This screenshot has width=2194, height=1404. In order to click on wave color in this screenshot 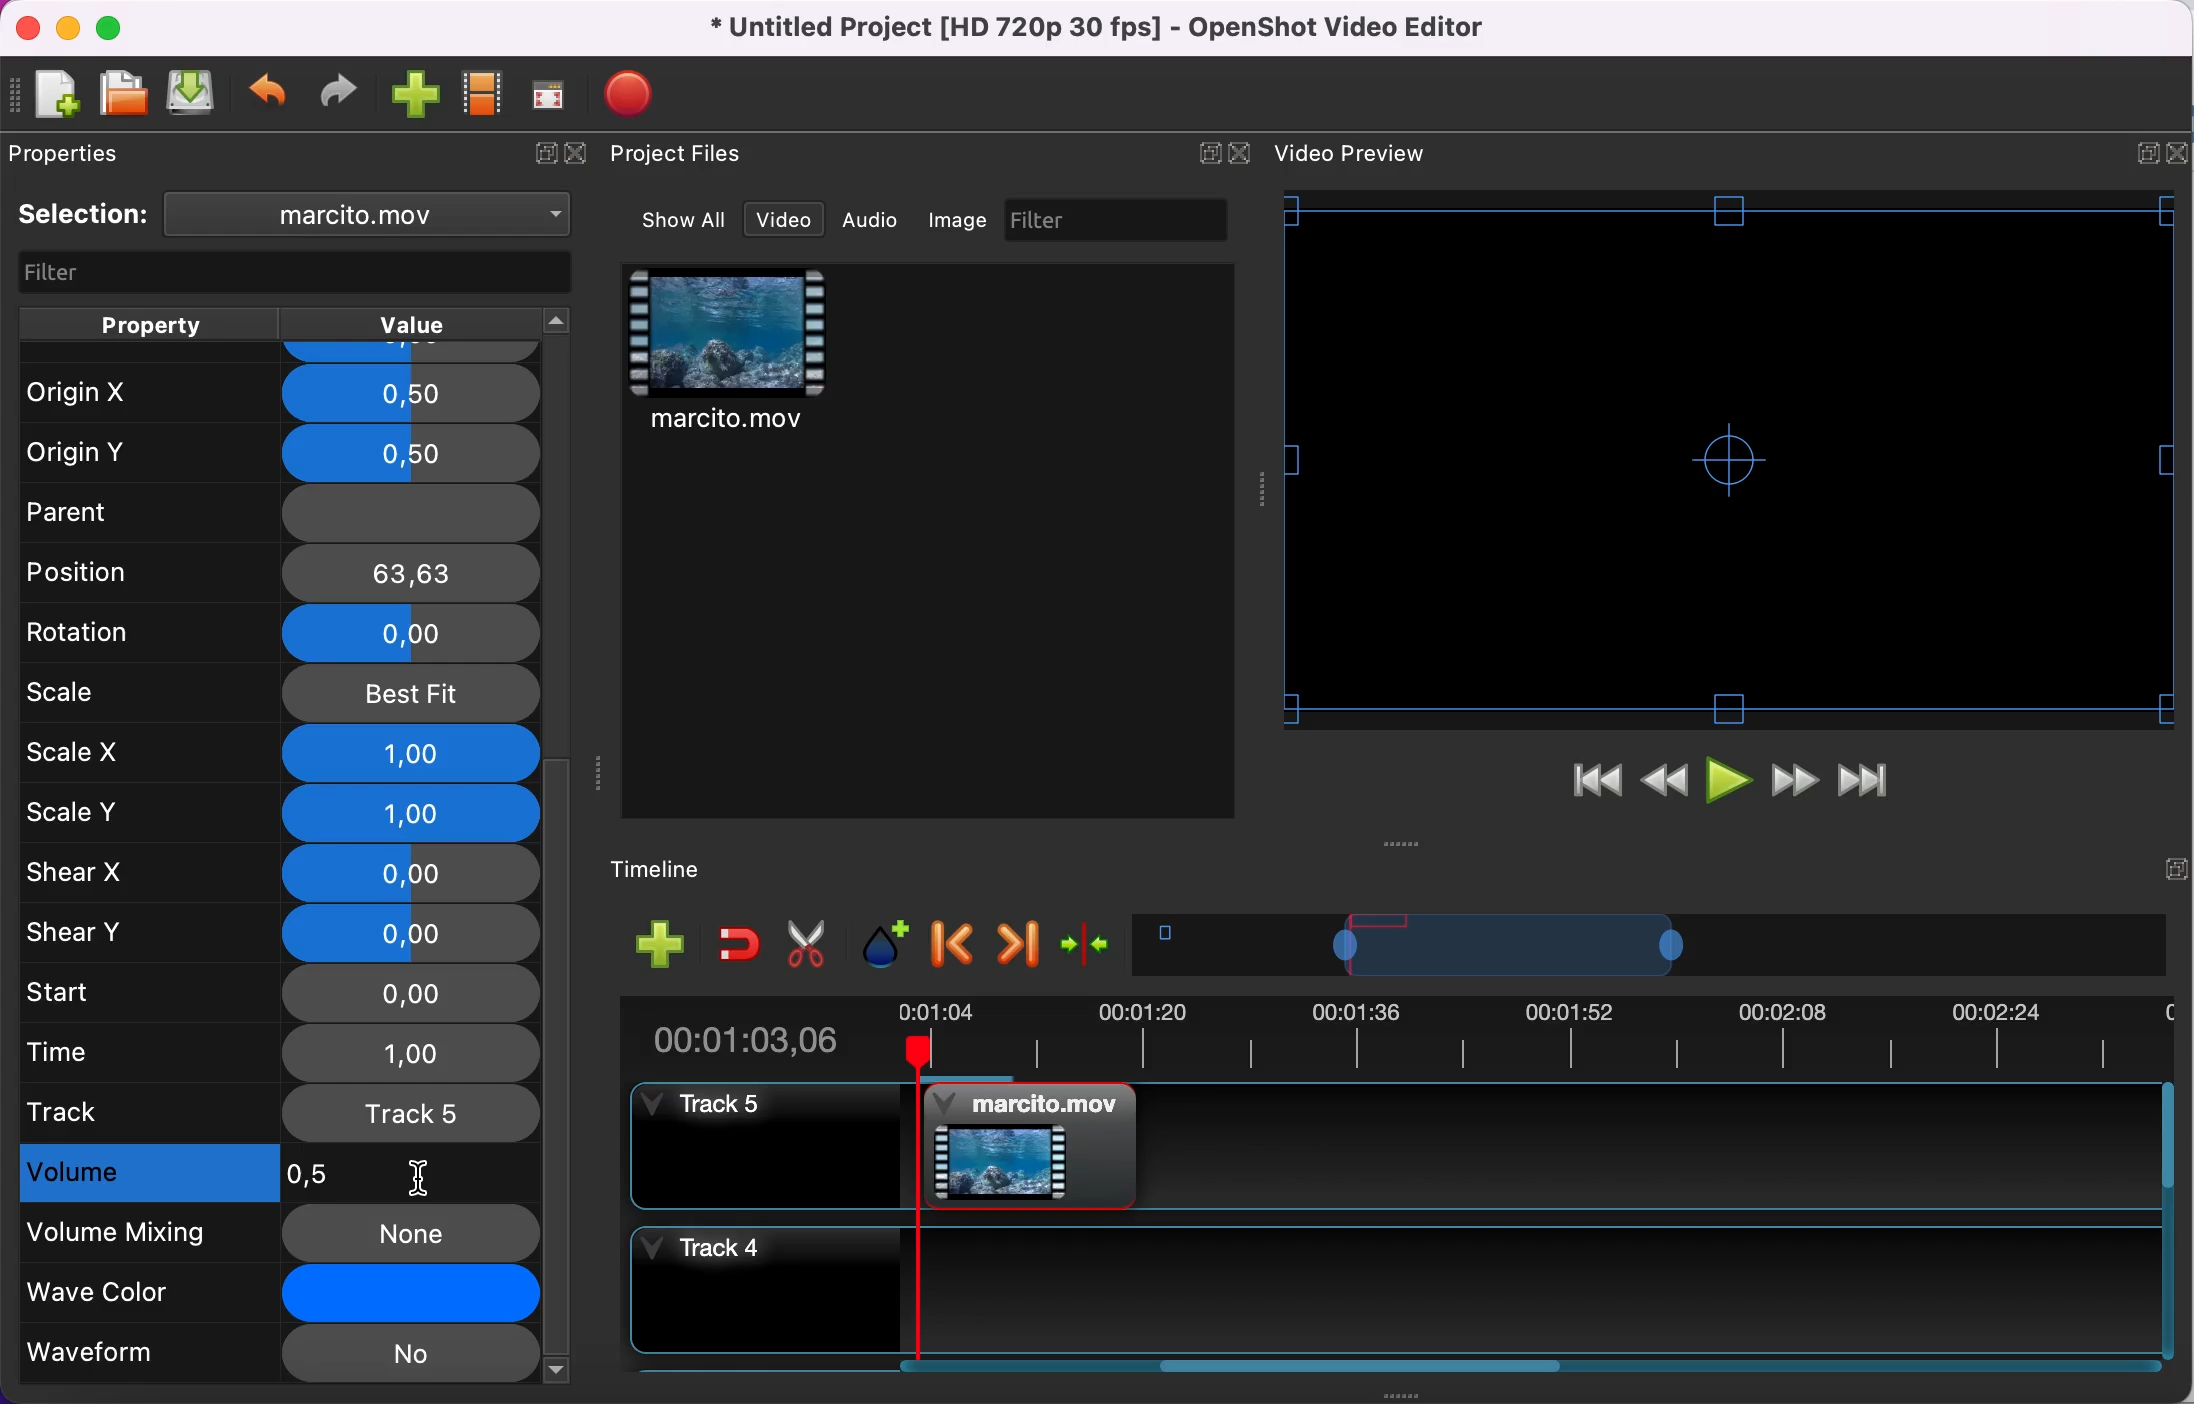, I will do `click(281, 1296)`.